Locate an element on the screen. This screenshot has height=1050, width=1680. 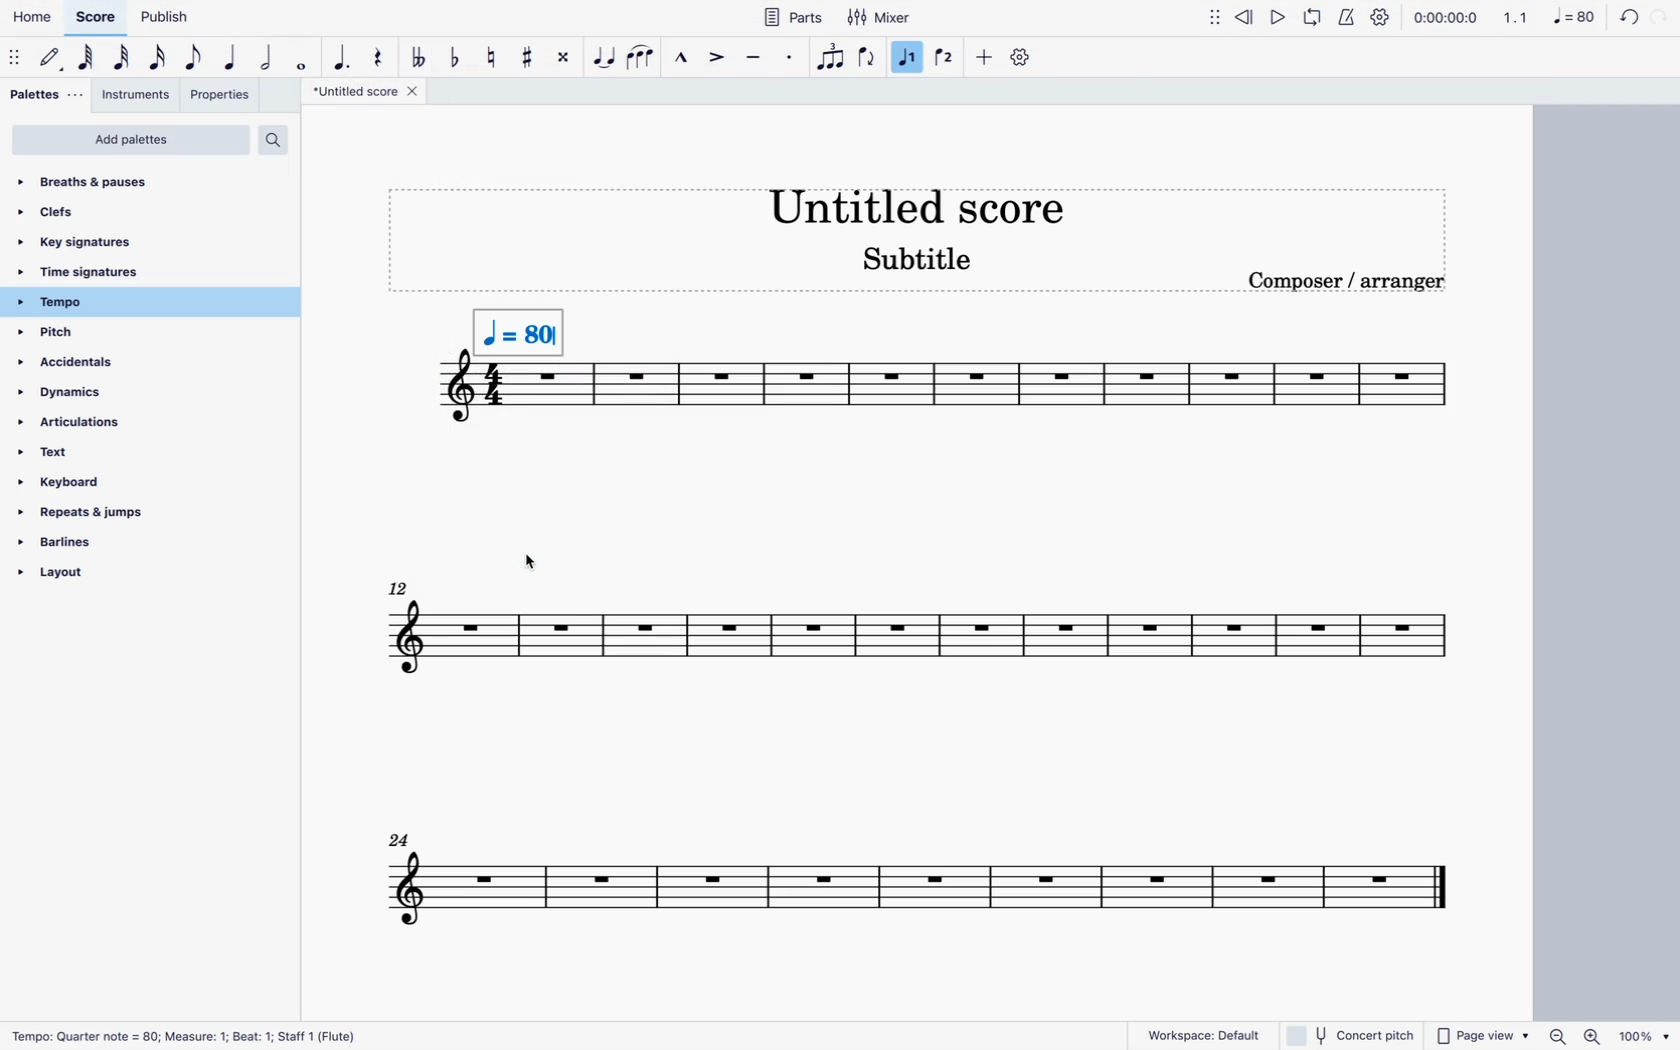
tempo is located at coordinates (143, 303).